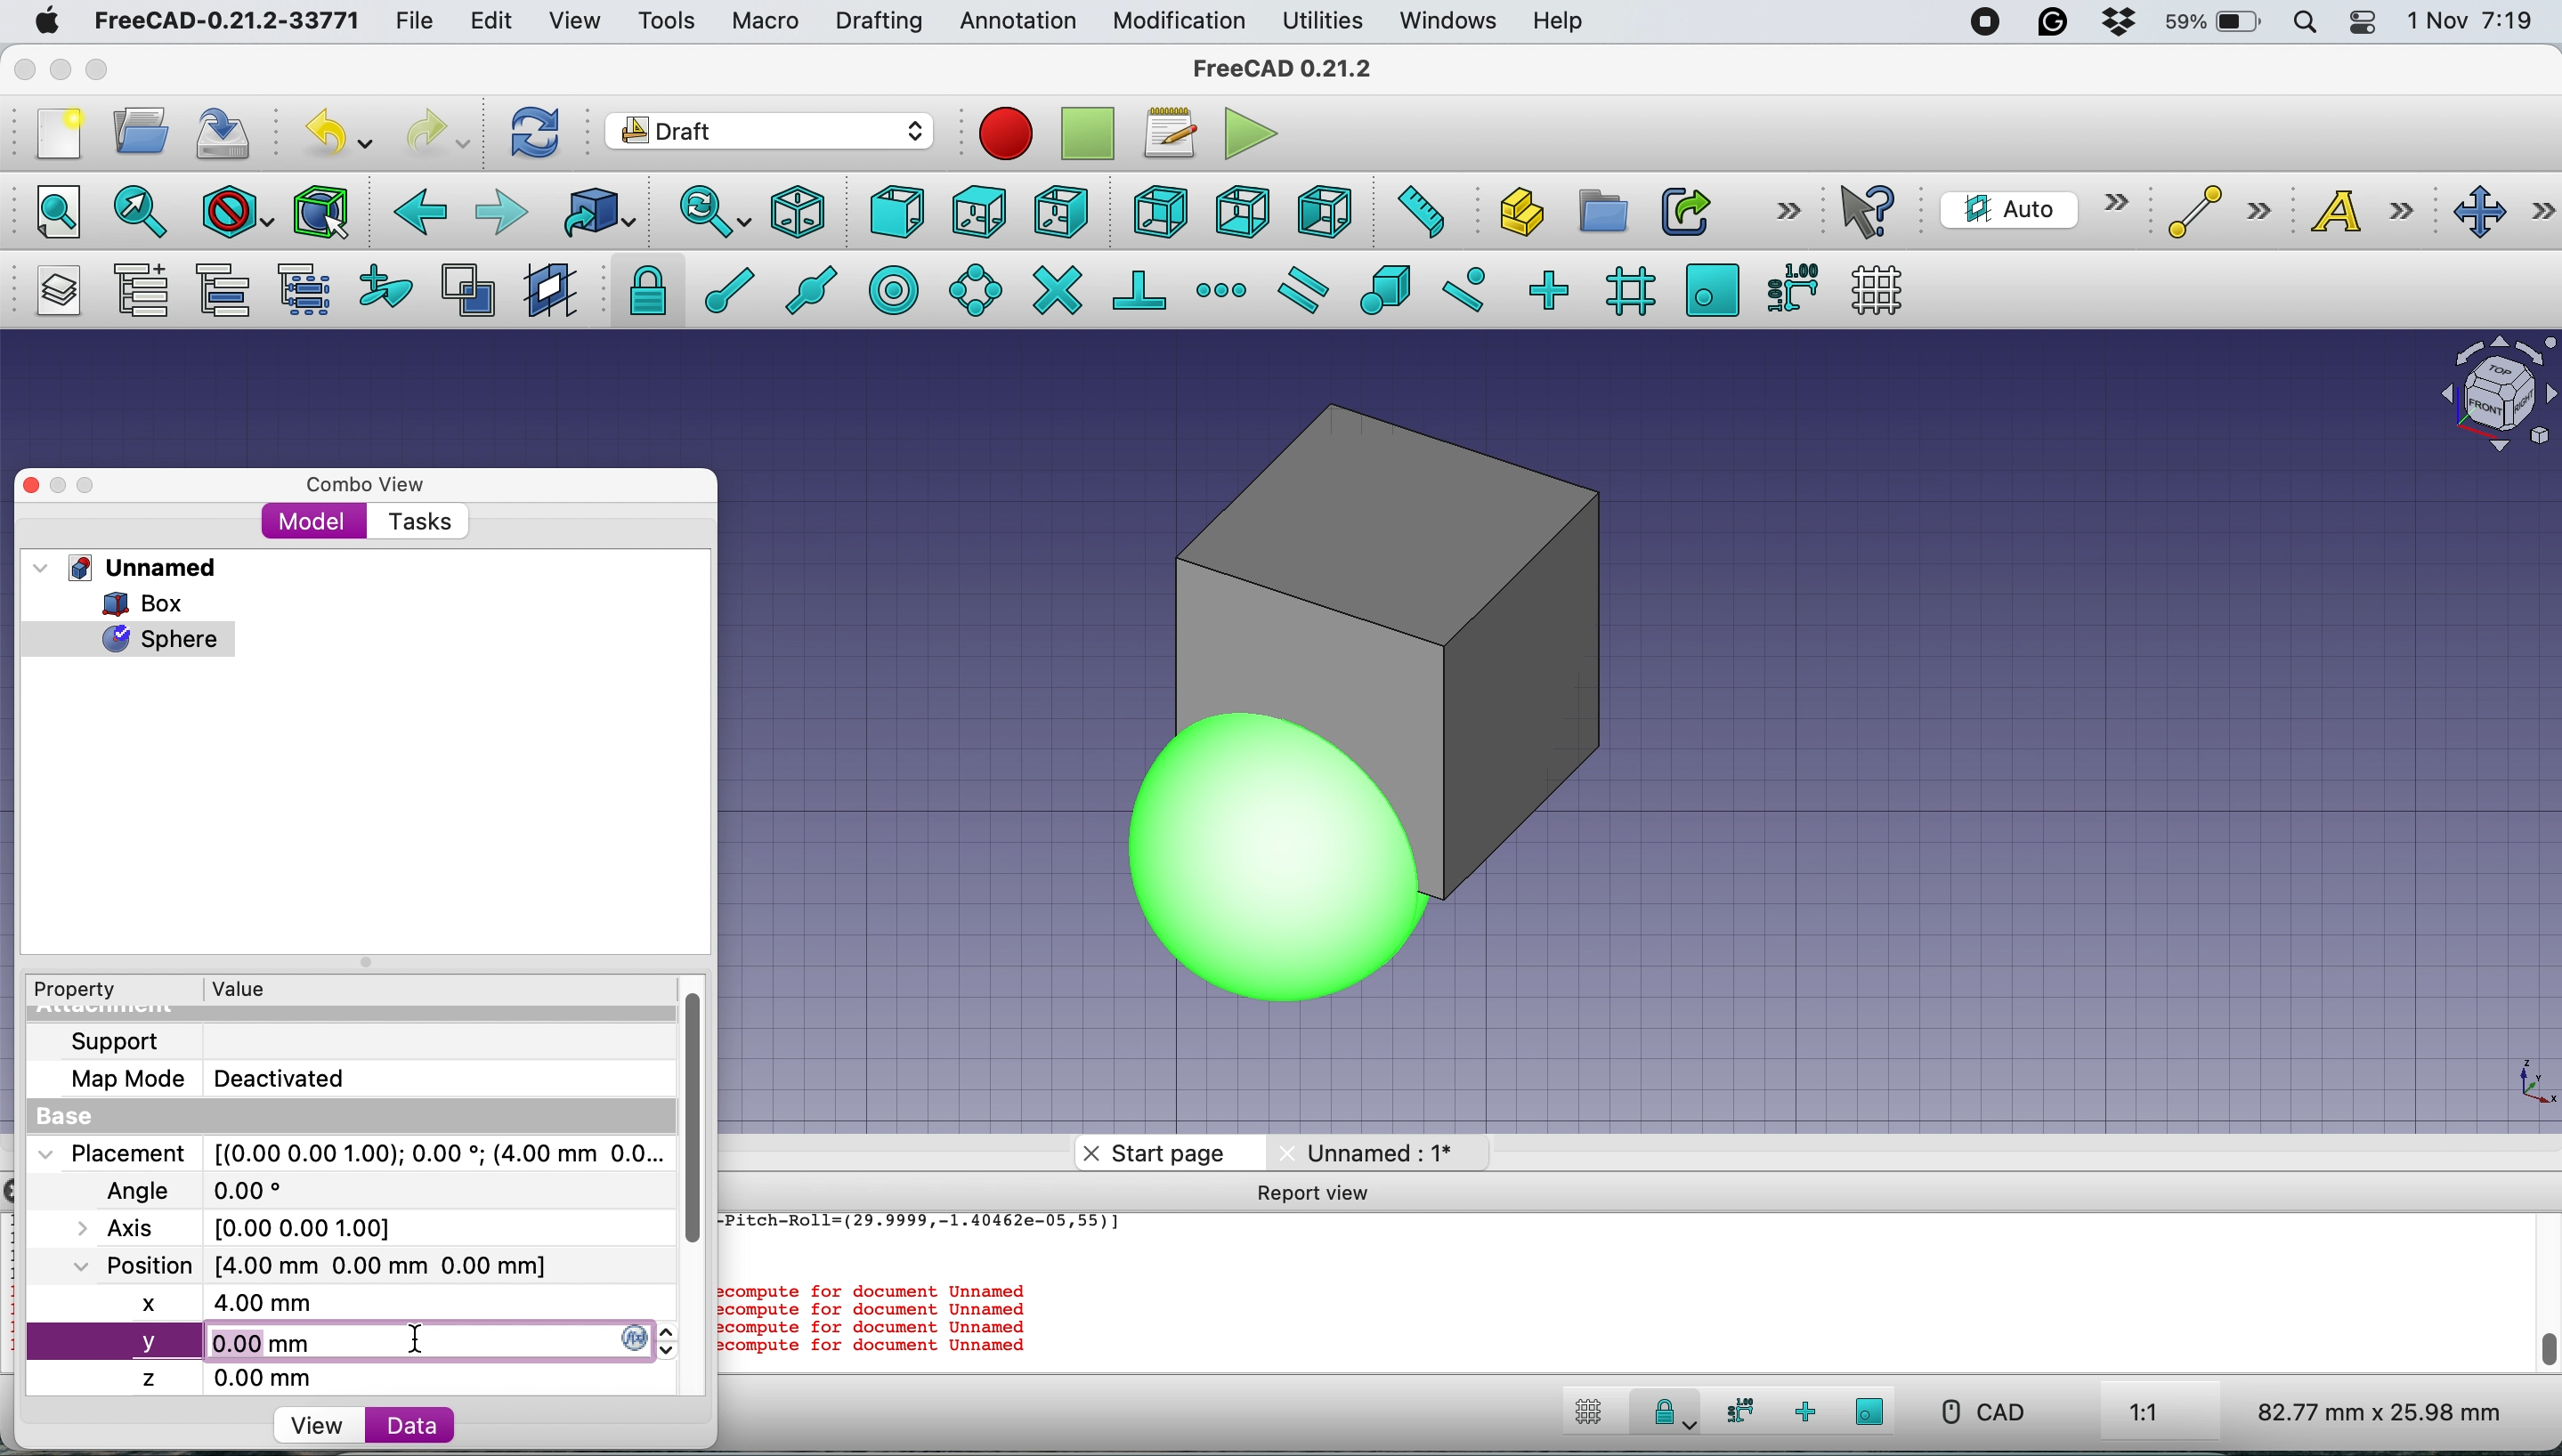 The image size is (2562, 1456). What do you see at coordinates (665, 23) in the screenshot?
I see `tools` at bounding box center [665, 23].